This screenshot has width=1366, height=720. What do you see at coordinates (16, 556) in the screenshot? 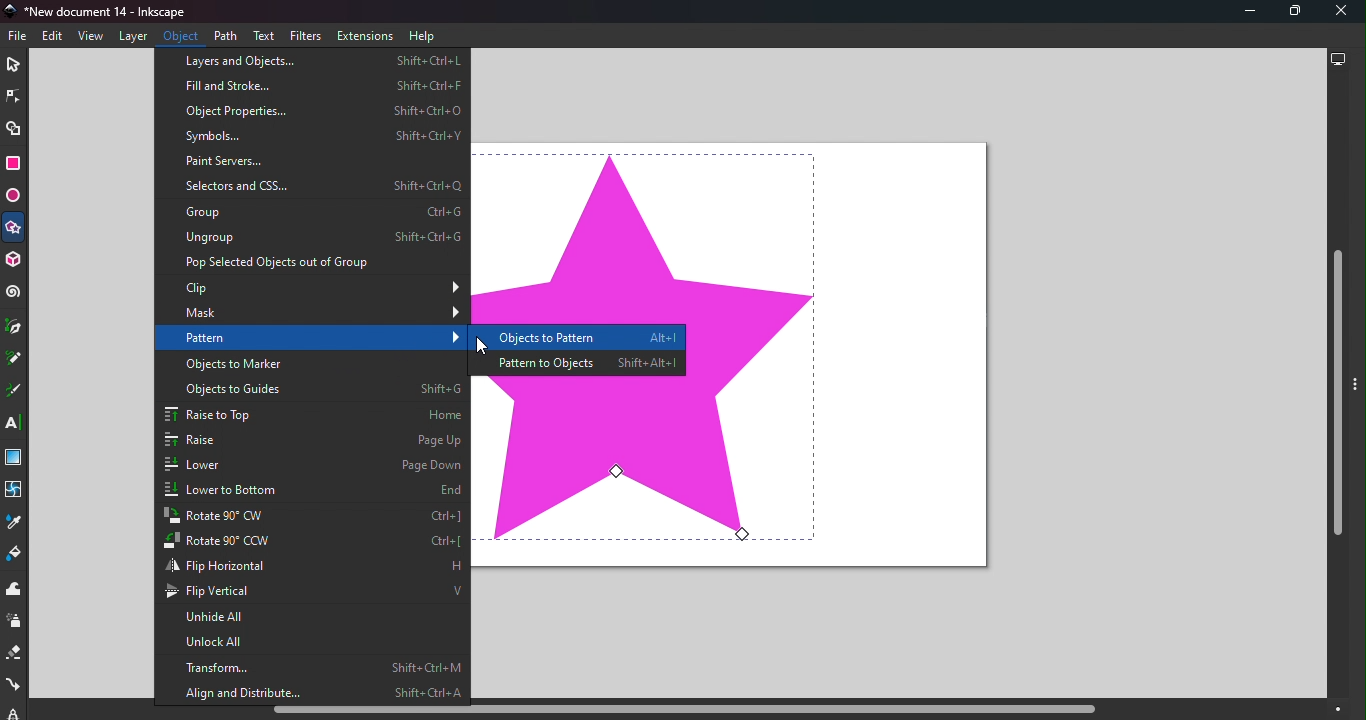
I see `Paint bucket tool` at bounding box center [16, 556].